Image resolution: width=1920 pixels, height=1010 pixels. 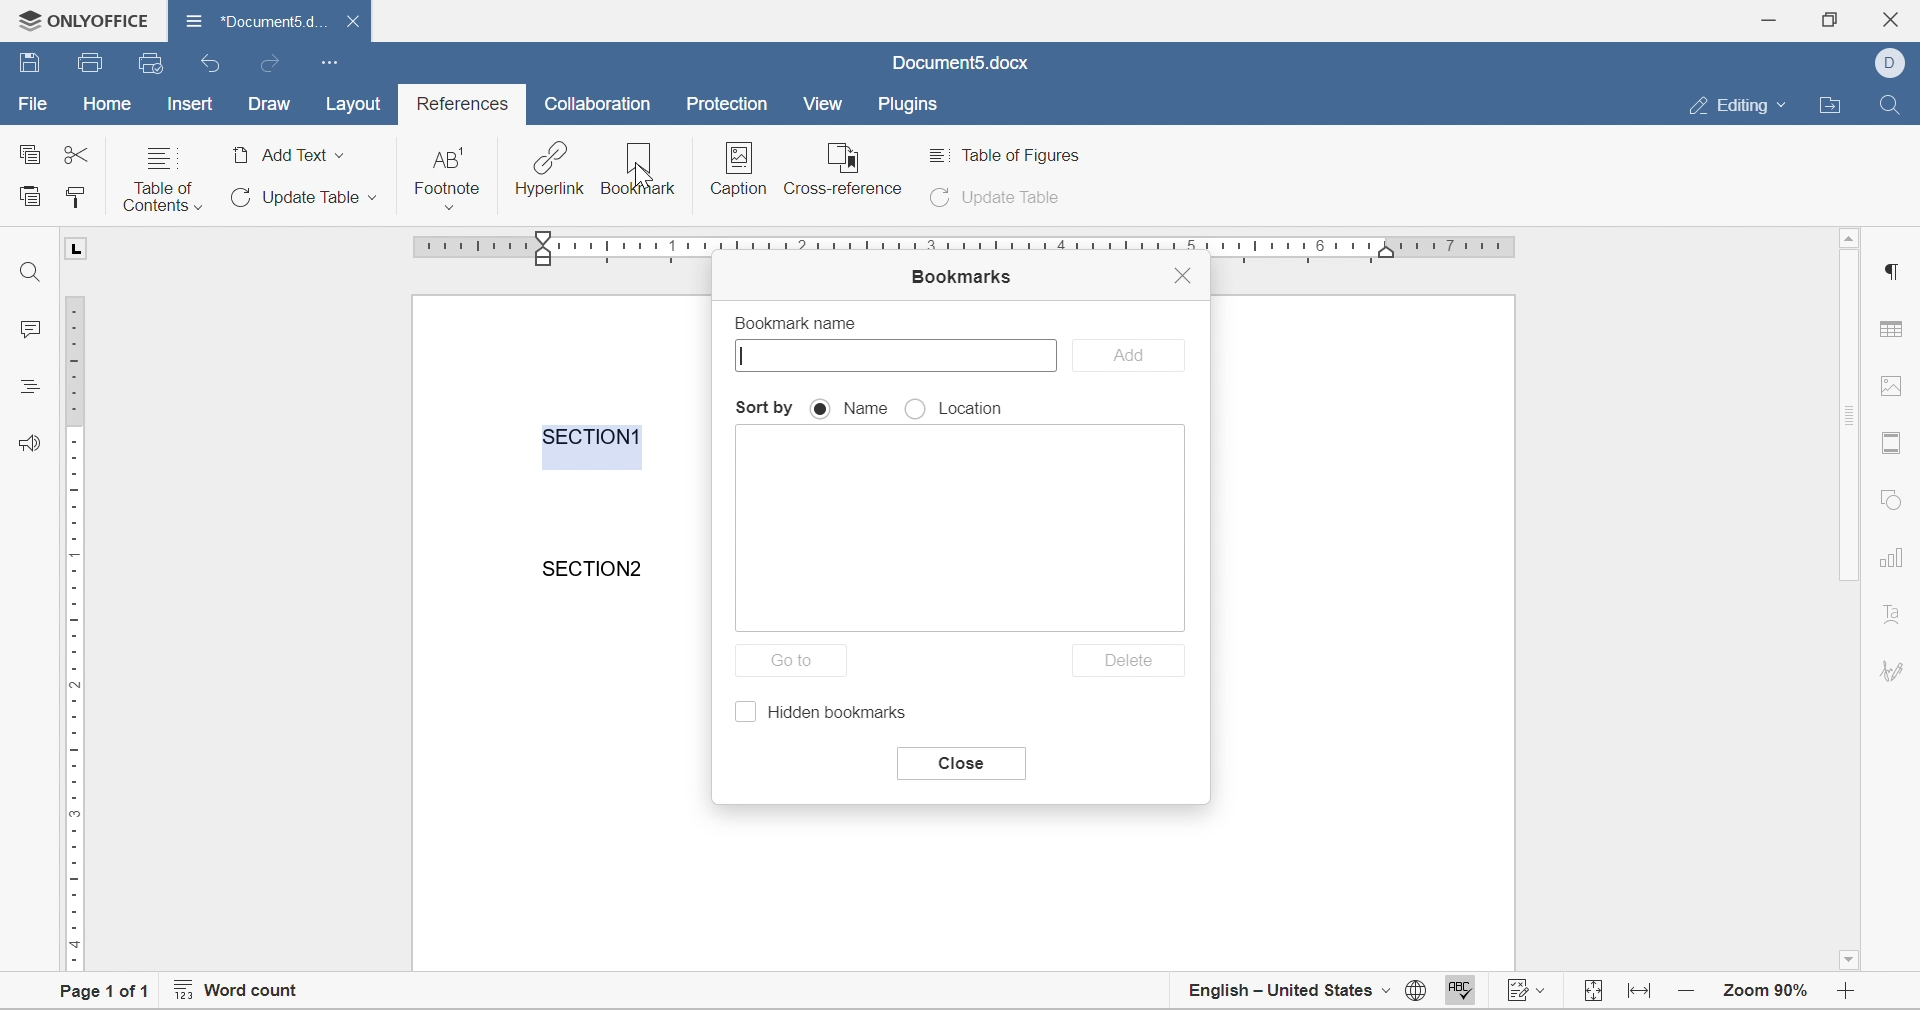 What do you see at coordinates (1744, 106) in the screenshot?
I see `editing` at bounding box center [1744, 106].